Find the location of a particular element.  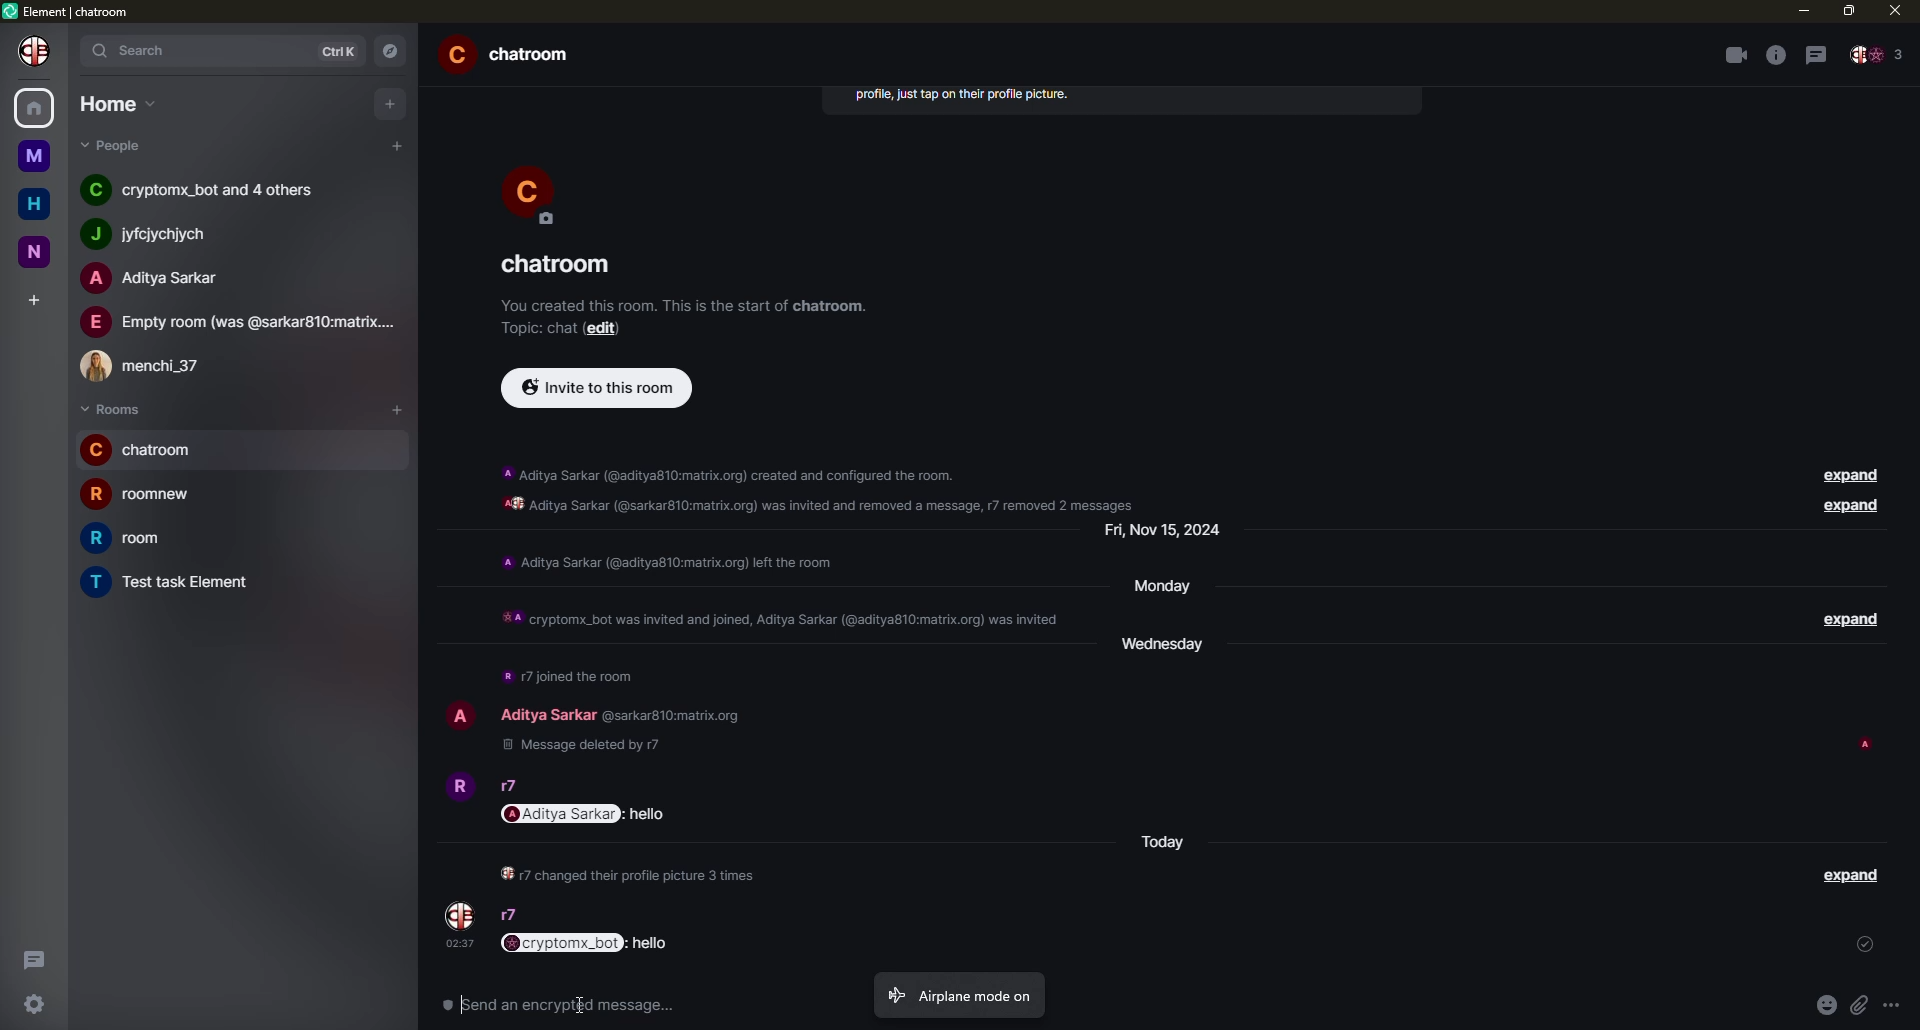

threads is located at coordinates (1816, 53).